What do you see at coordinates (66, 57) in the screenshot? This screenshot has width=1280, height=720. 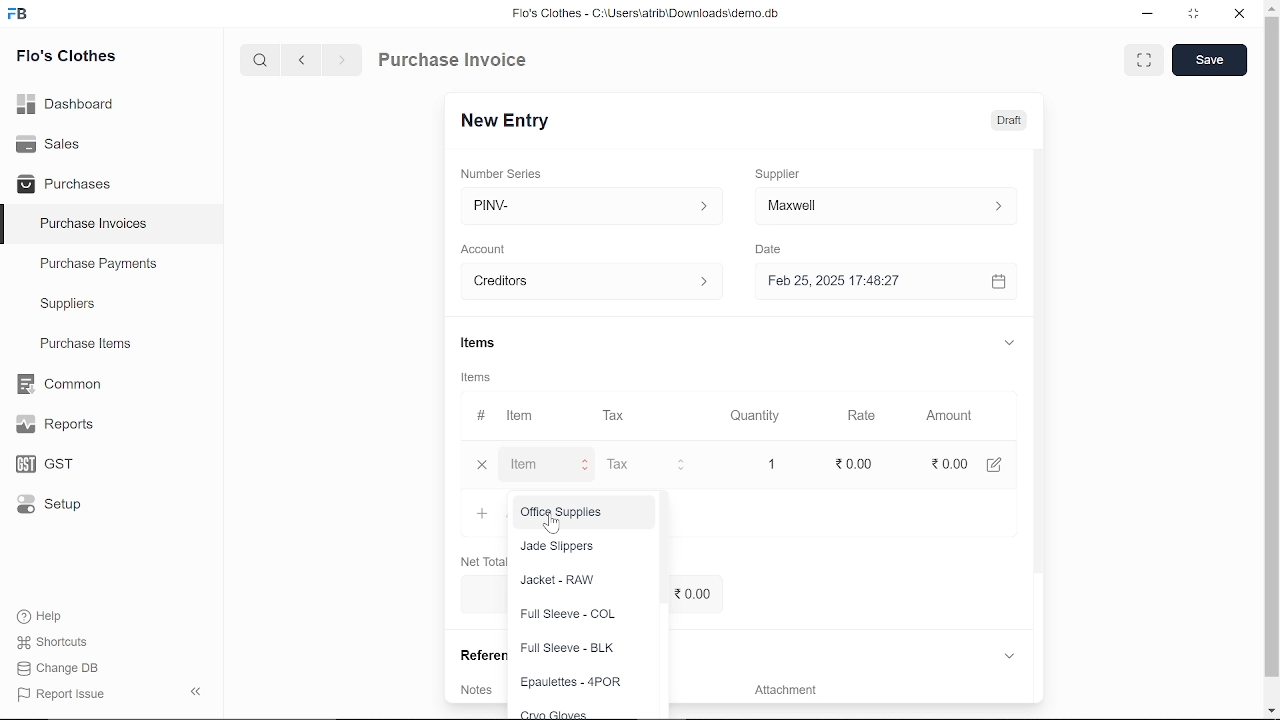 I see `Flo's Clothes` at bounding box center [66, 57].